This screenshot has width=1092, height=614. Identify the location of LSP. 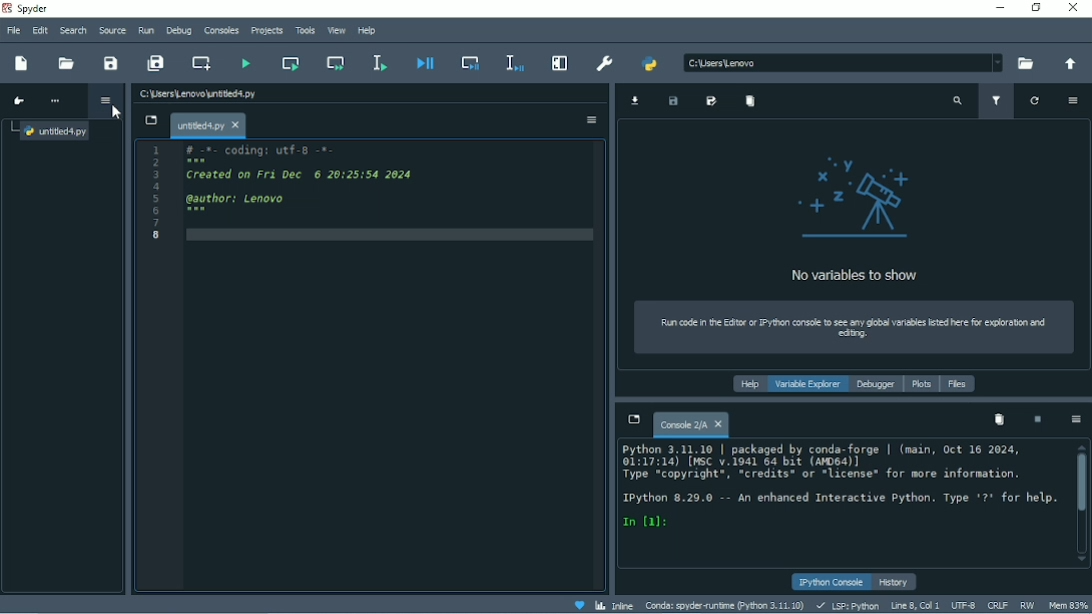
(847, 606).